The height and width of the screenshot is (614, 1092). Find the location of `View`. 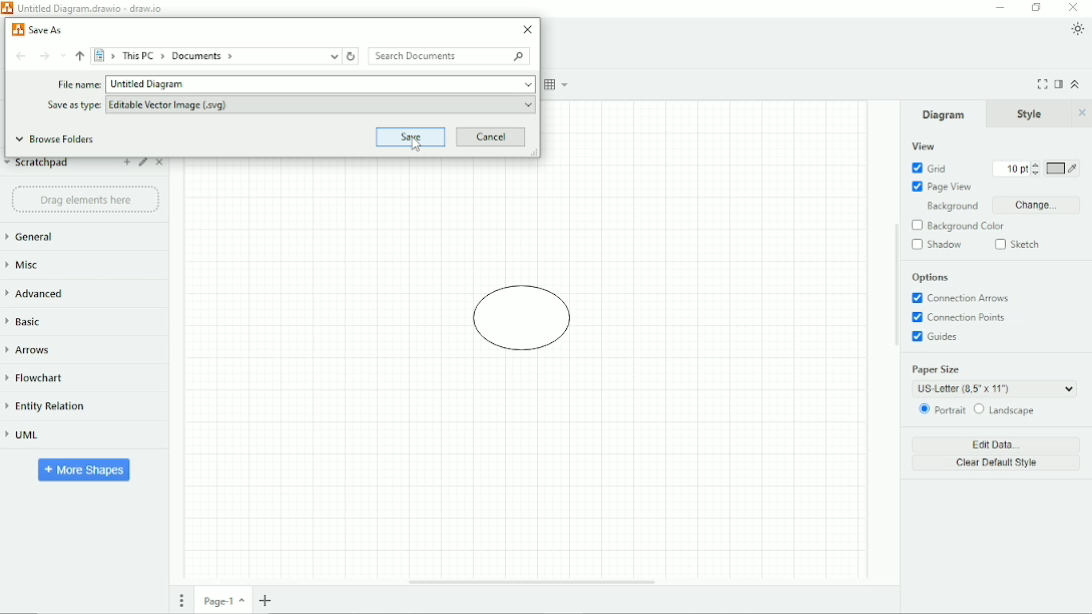

View is located at coordinates (922, 146).